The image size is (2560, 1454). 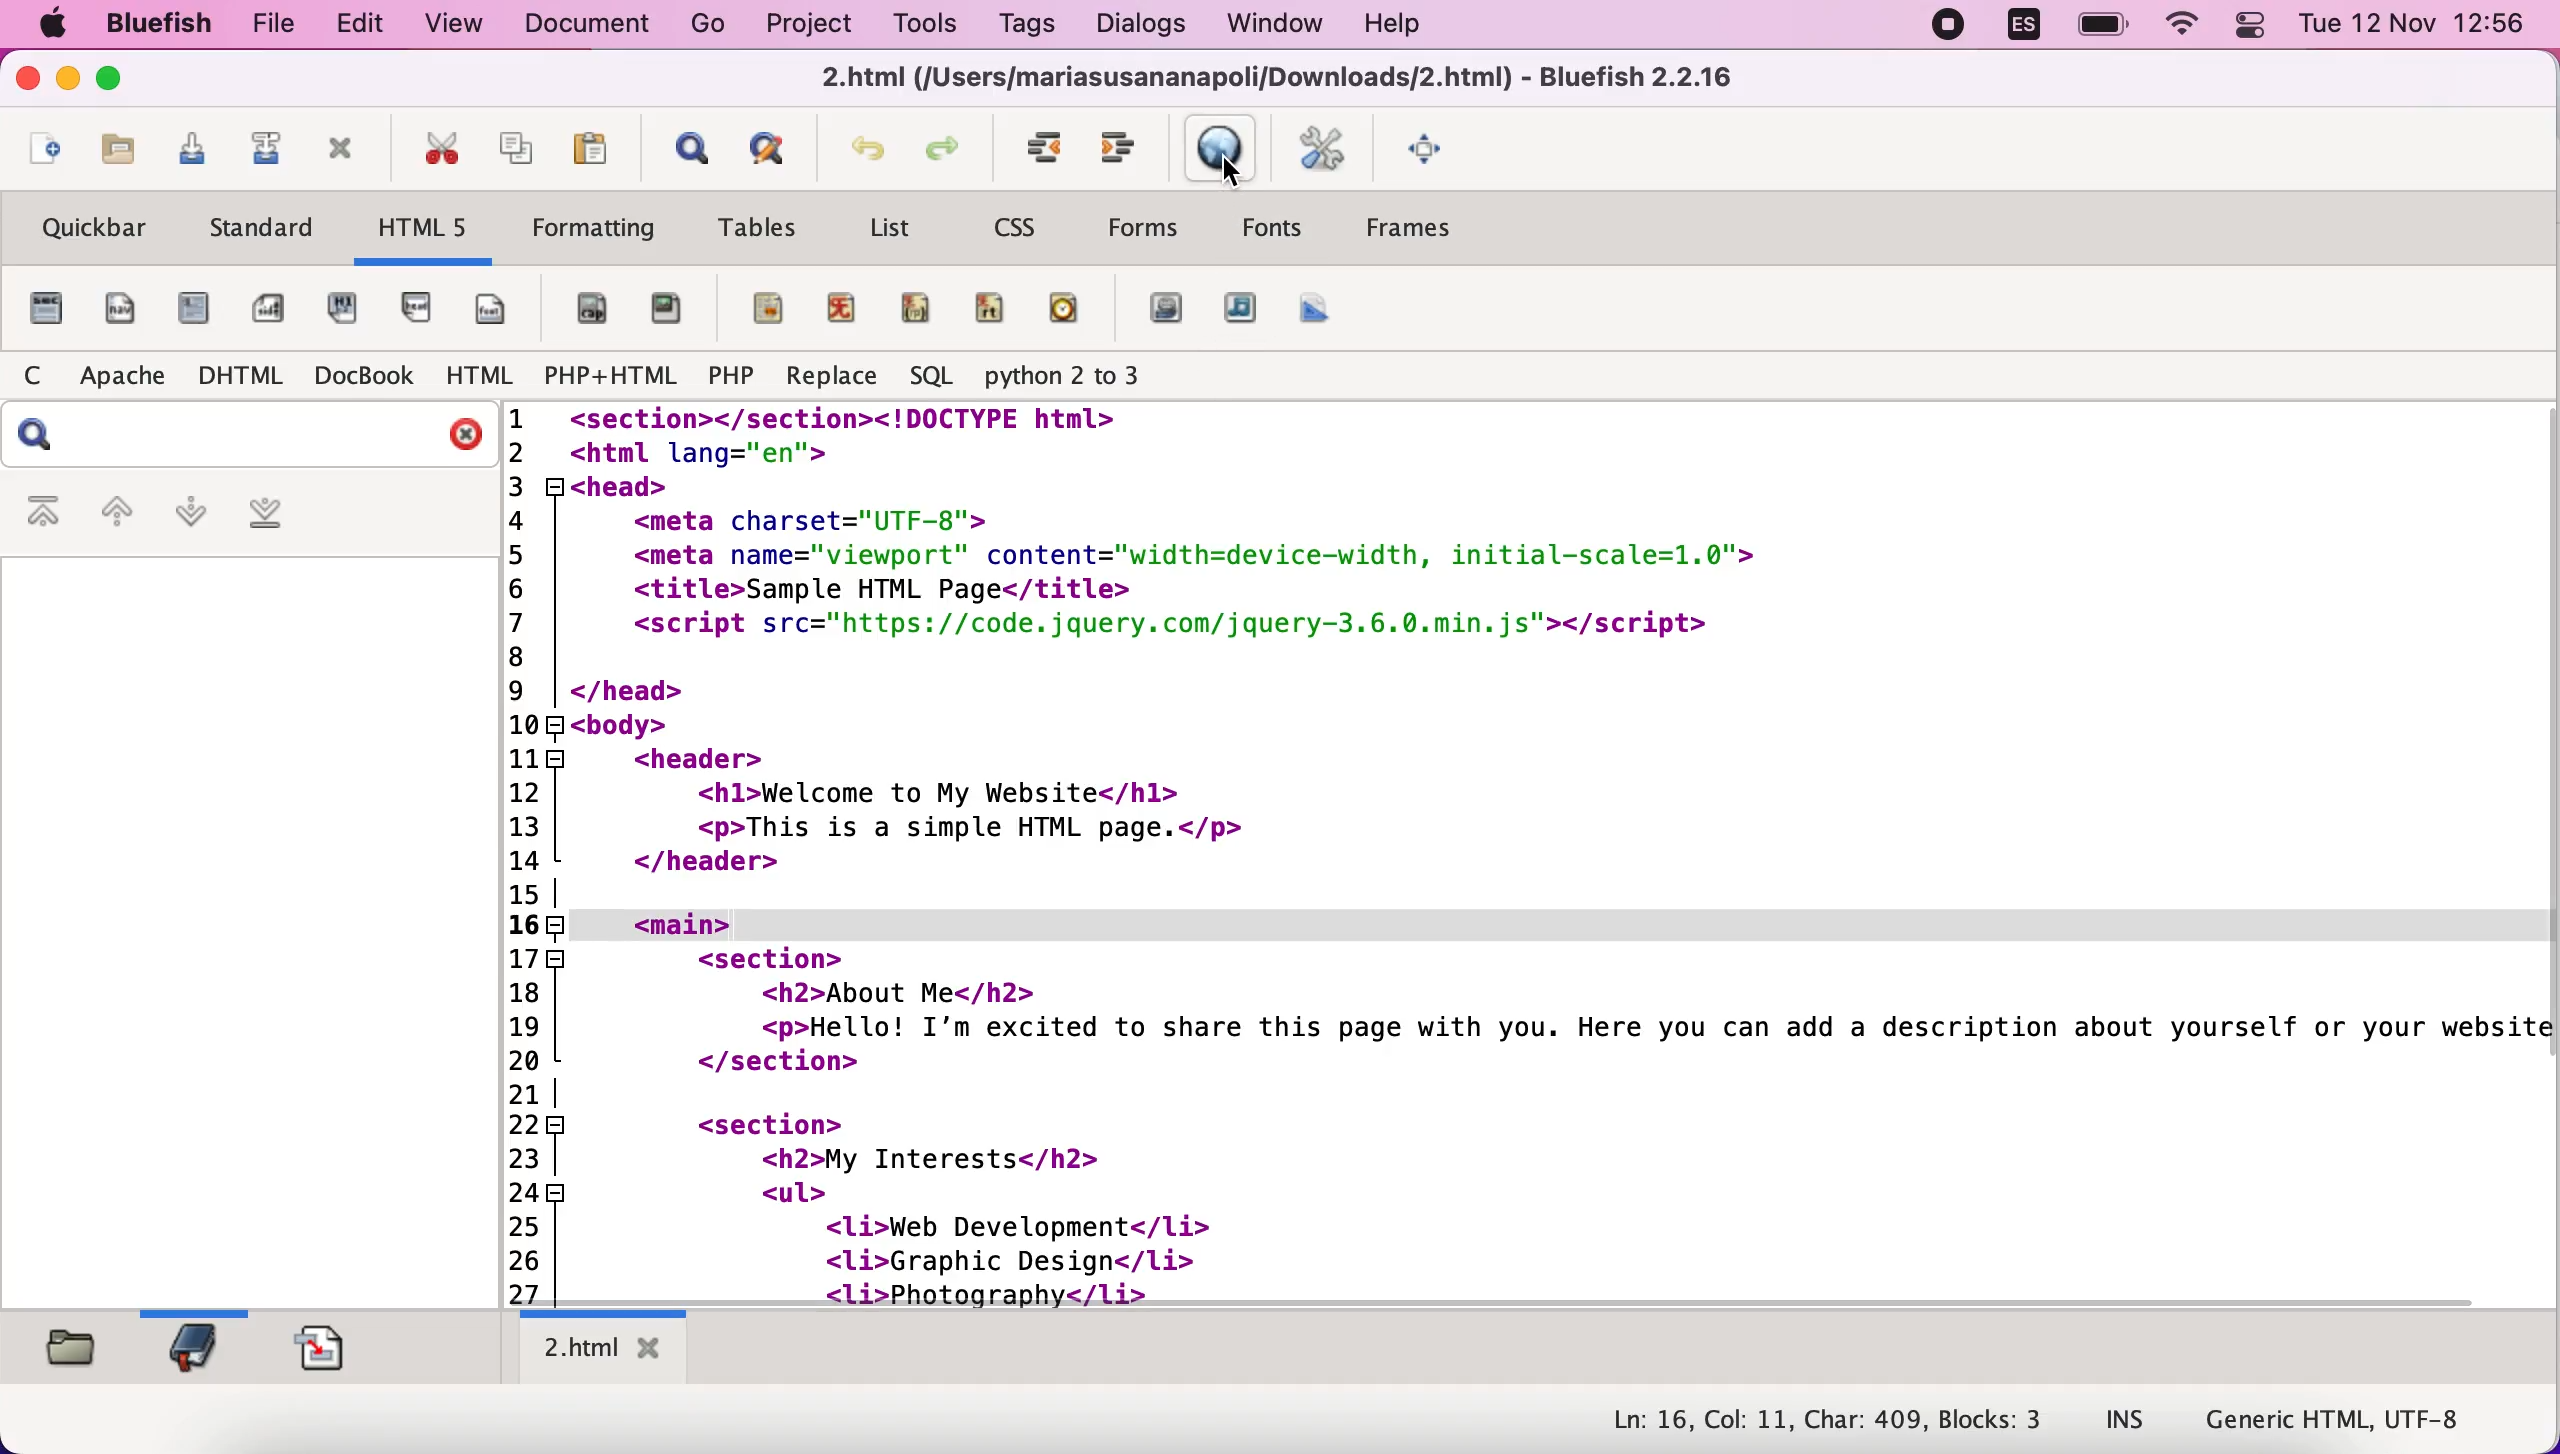 What do you see at coordinates (44, 150) in the screenshot?
I see `open` at bounding box center [44, 150].